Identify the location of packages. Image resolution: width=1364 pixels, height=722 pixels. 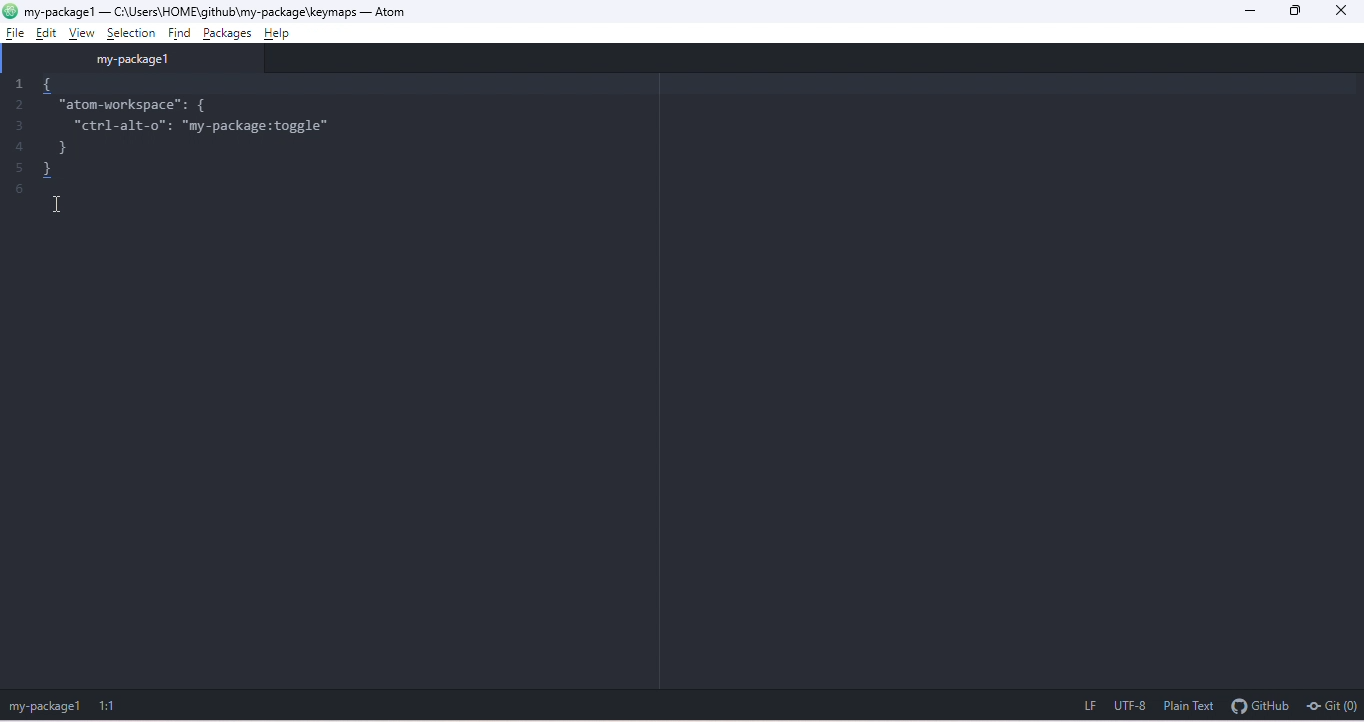
(229, 32).